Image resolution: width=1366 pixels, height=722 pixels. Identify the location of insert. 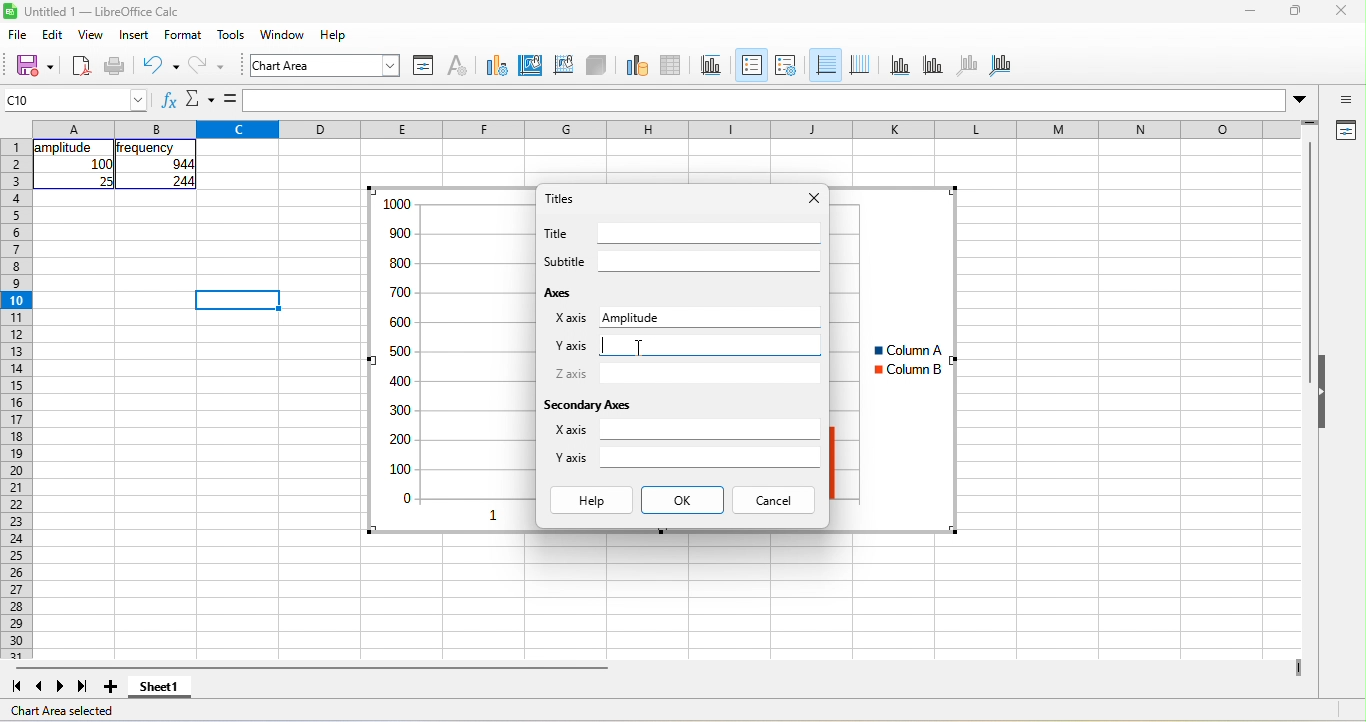
(134, 34).